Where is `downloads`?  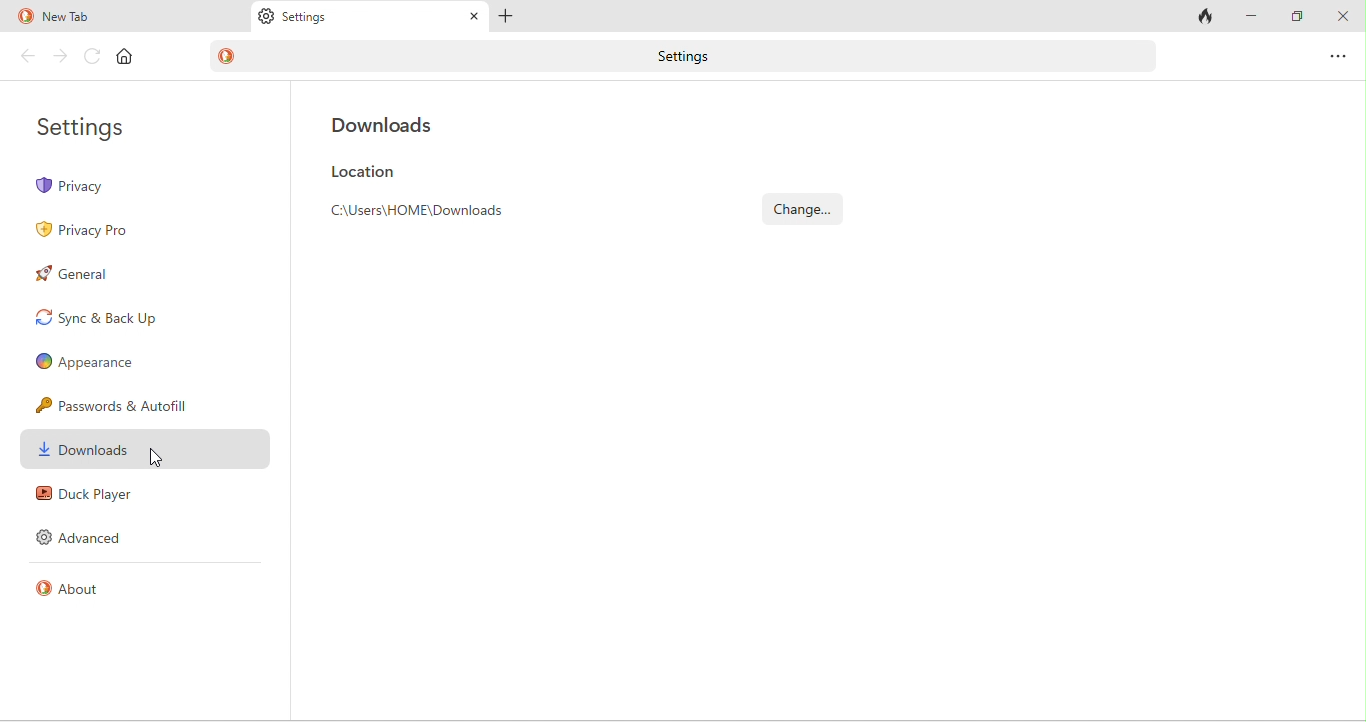
downloads is located at coordinates (117, 456).